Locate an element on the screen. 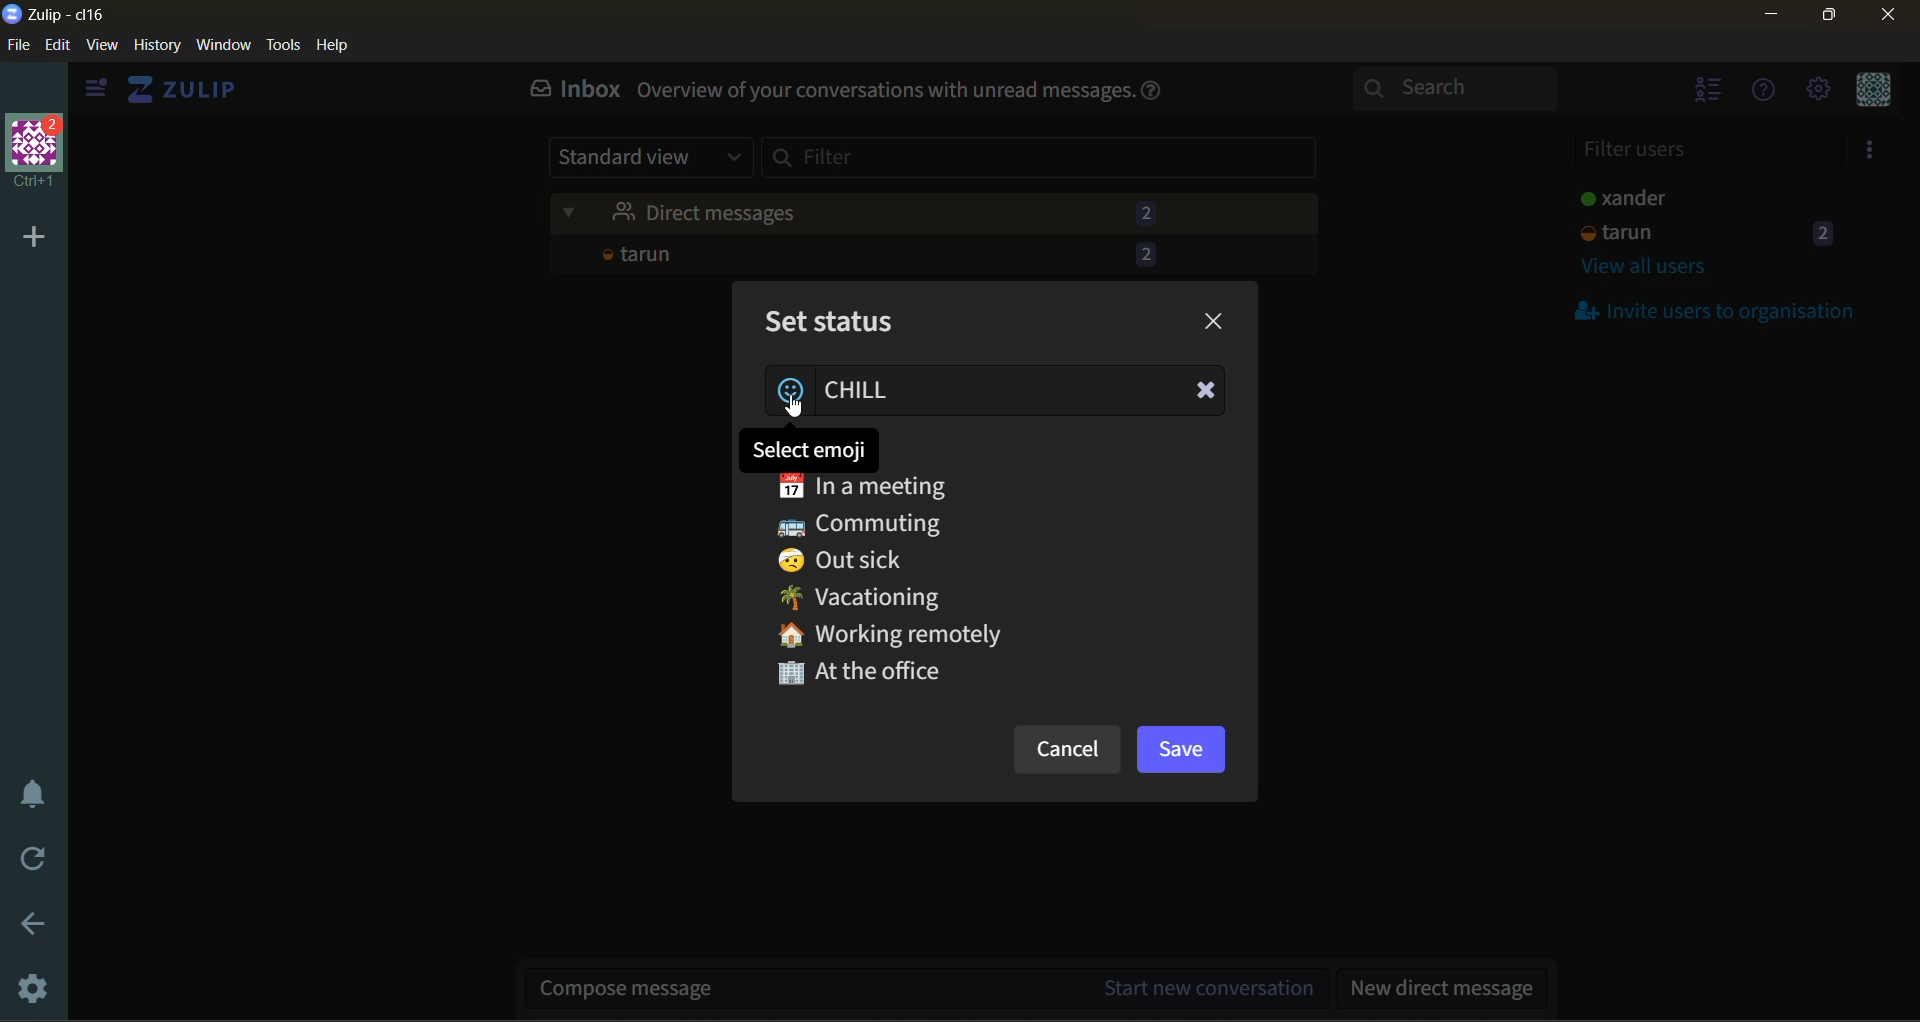  hide sidebar  is located at coordinates (97, 88).